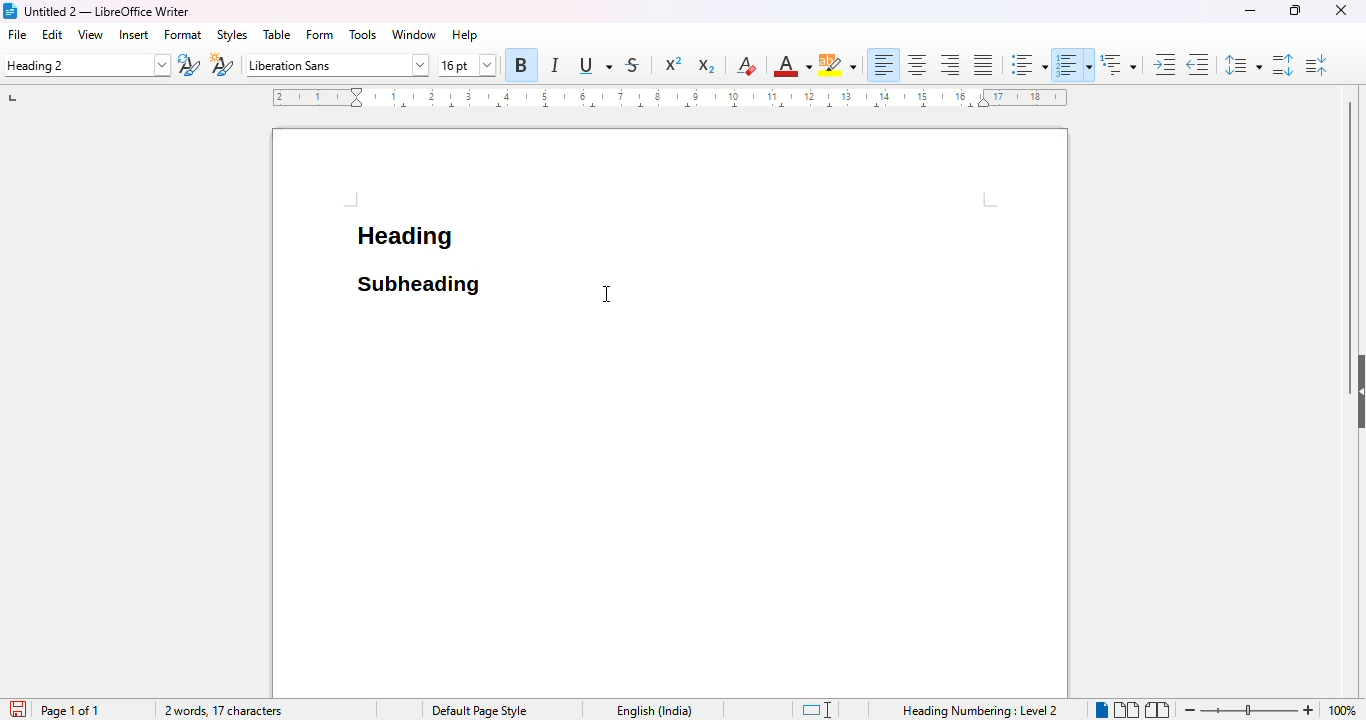 The width and height of the screenshot is (1366, 720). What do you see at coordinates (1297, 9) in the screenshot?
I see `maximize` at bounding box center [1297, 9].